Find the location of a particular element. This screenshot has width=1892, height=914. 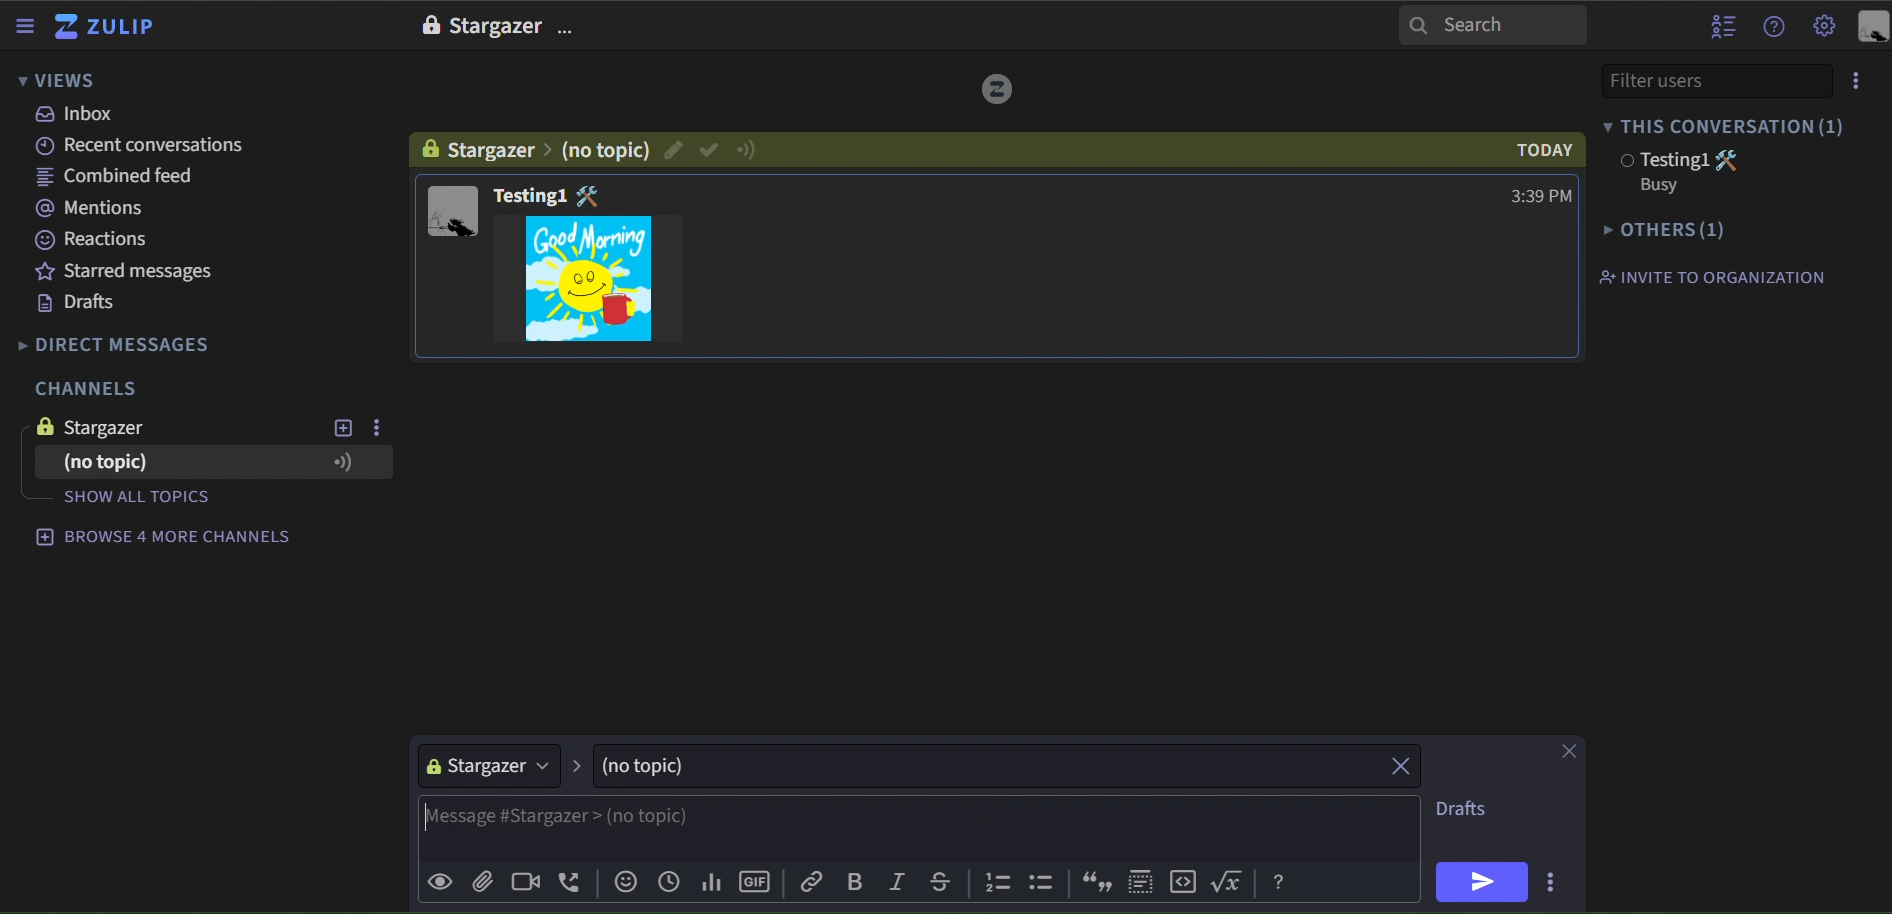

no topics is located at coordinates (107, 462).